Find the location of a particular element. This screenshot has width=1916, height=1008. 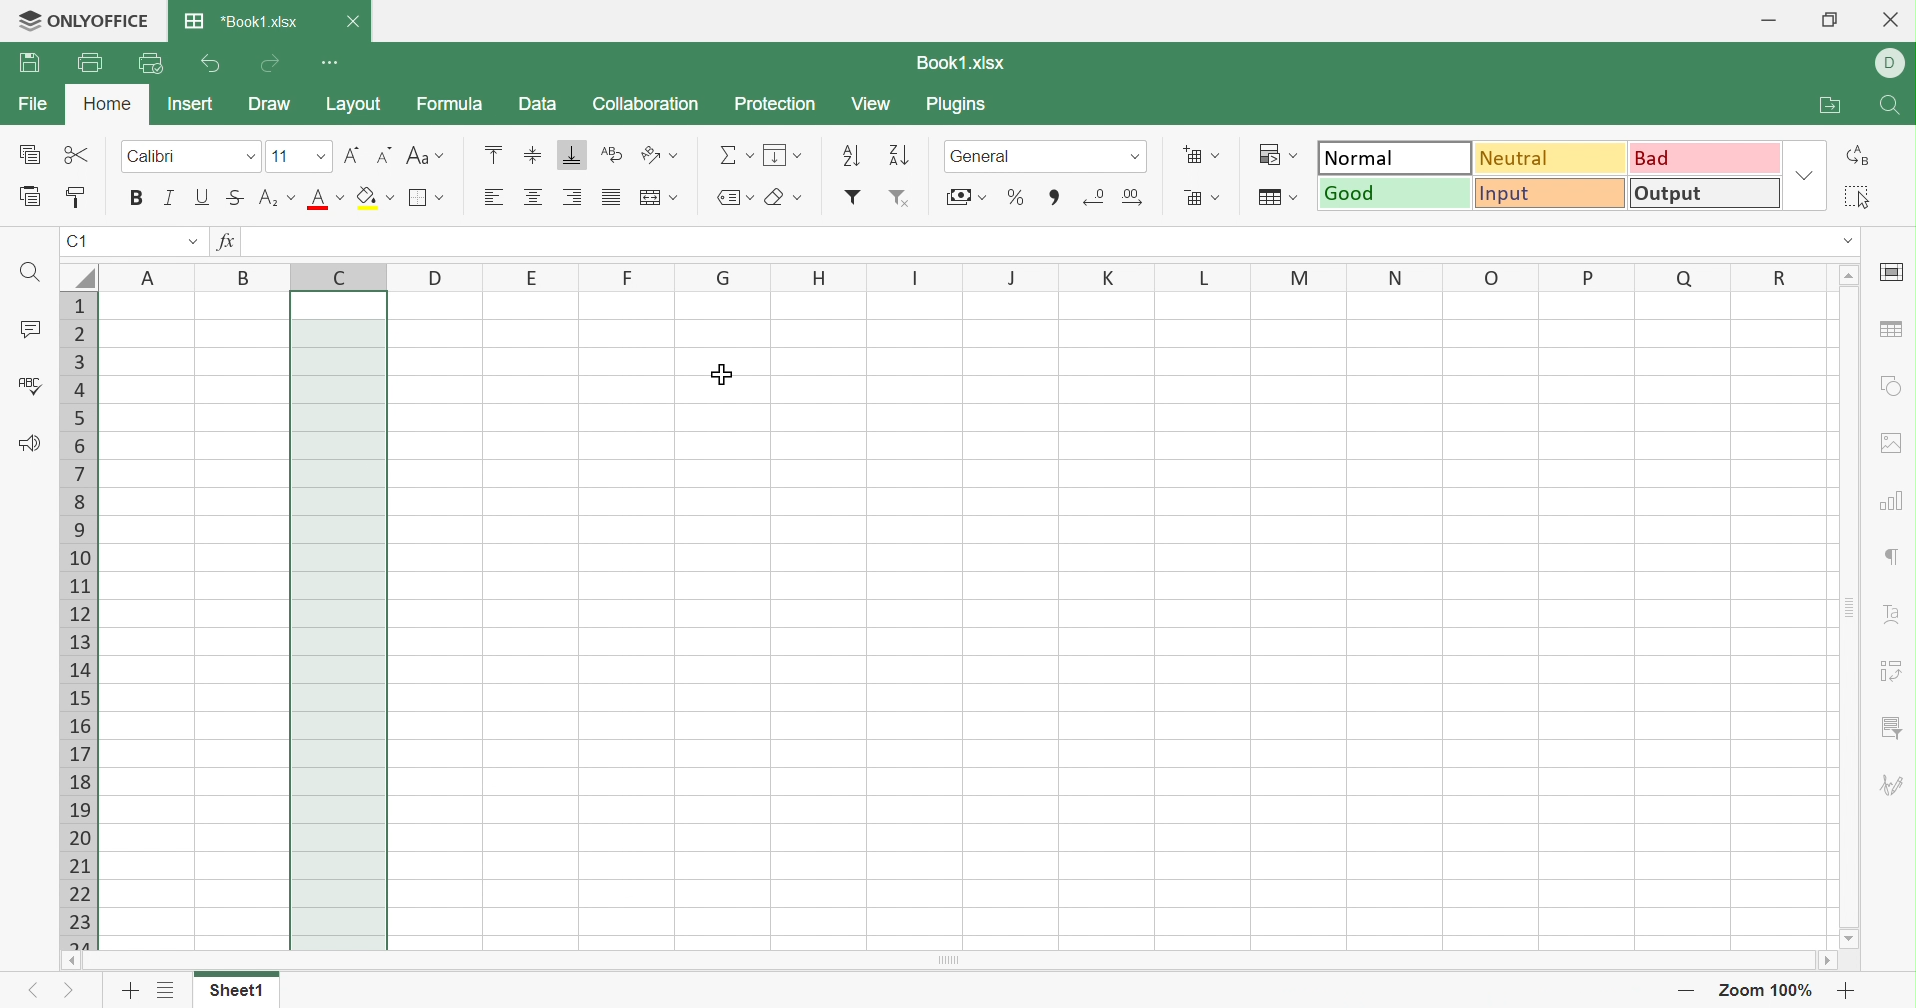

Zoom out is located at coordinates (1689, 989).